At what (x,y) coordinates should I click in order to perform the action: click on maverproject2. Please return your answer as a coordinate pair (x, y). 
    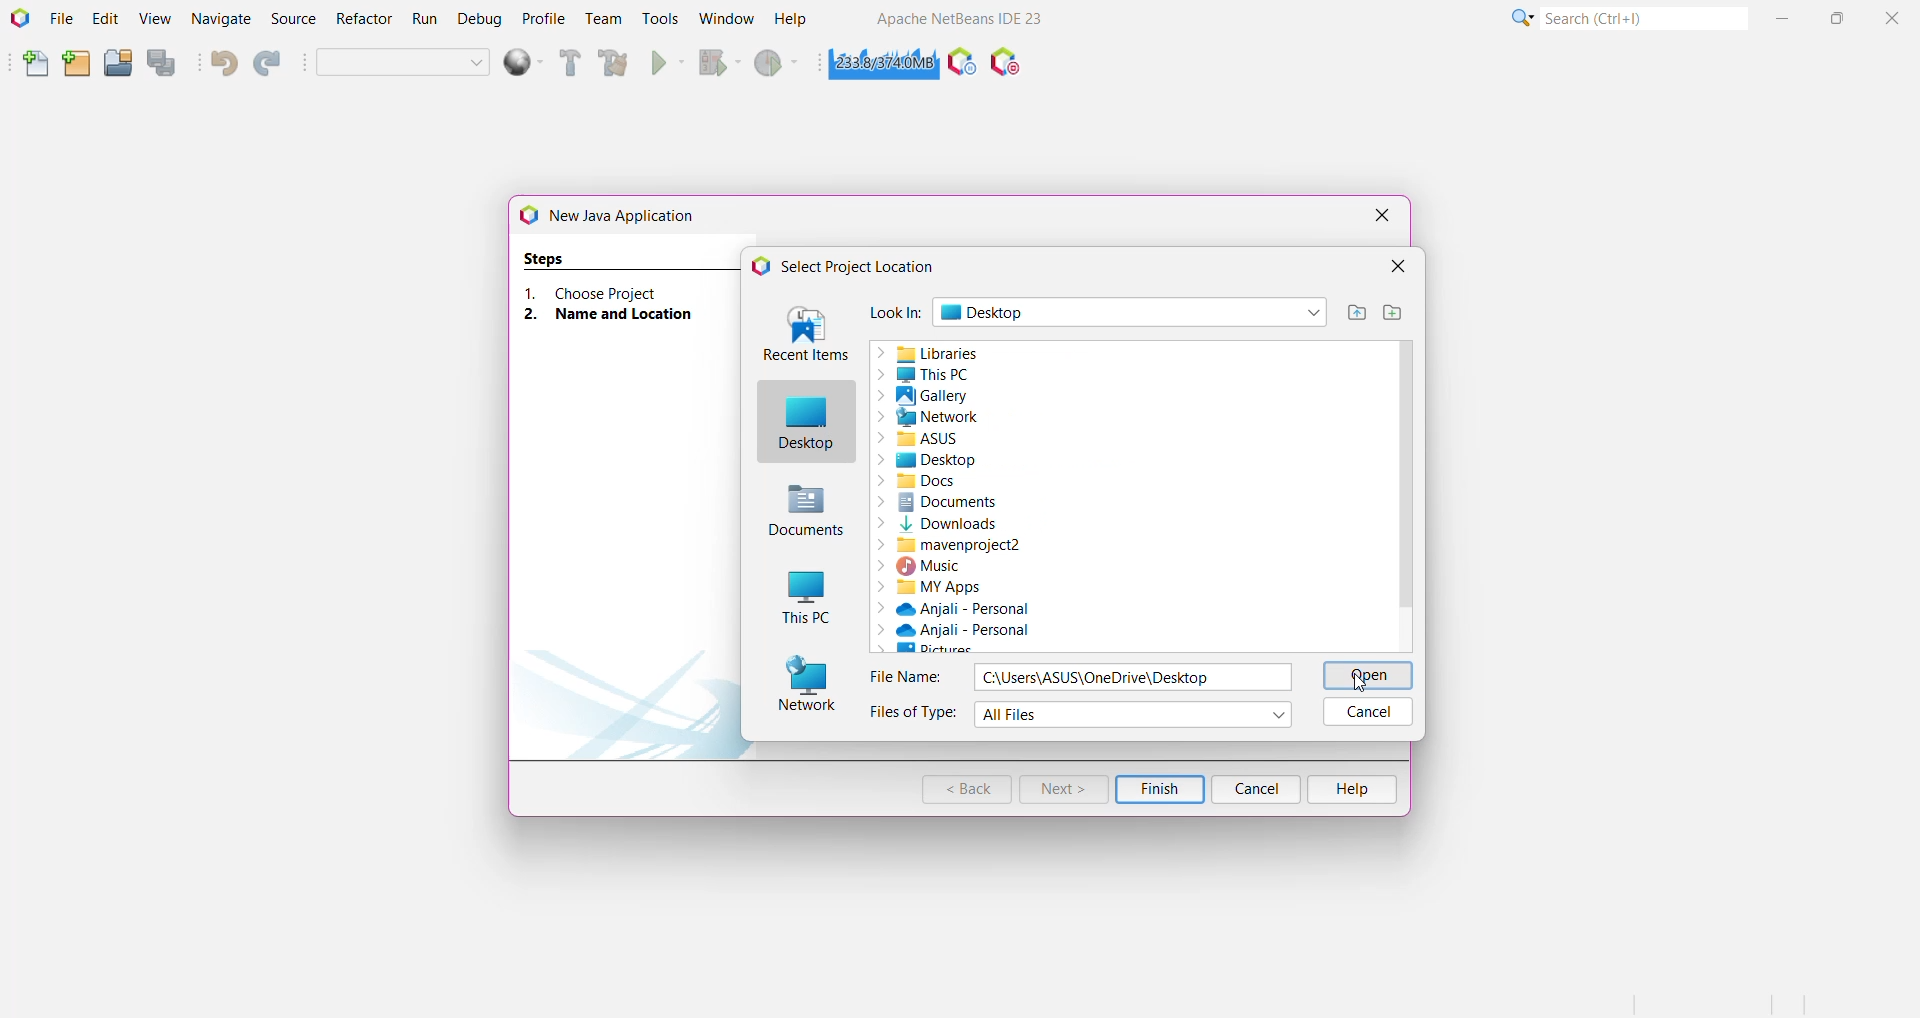
    Looking at the image, I should click on (1117, 544).